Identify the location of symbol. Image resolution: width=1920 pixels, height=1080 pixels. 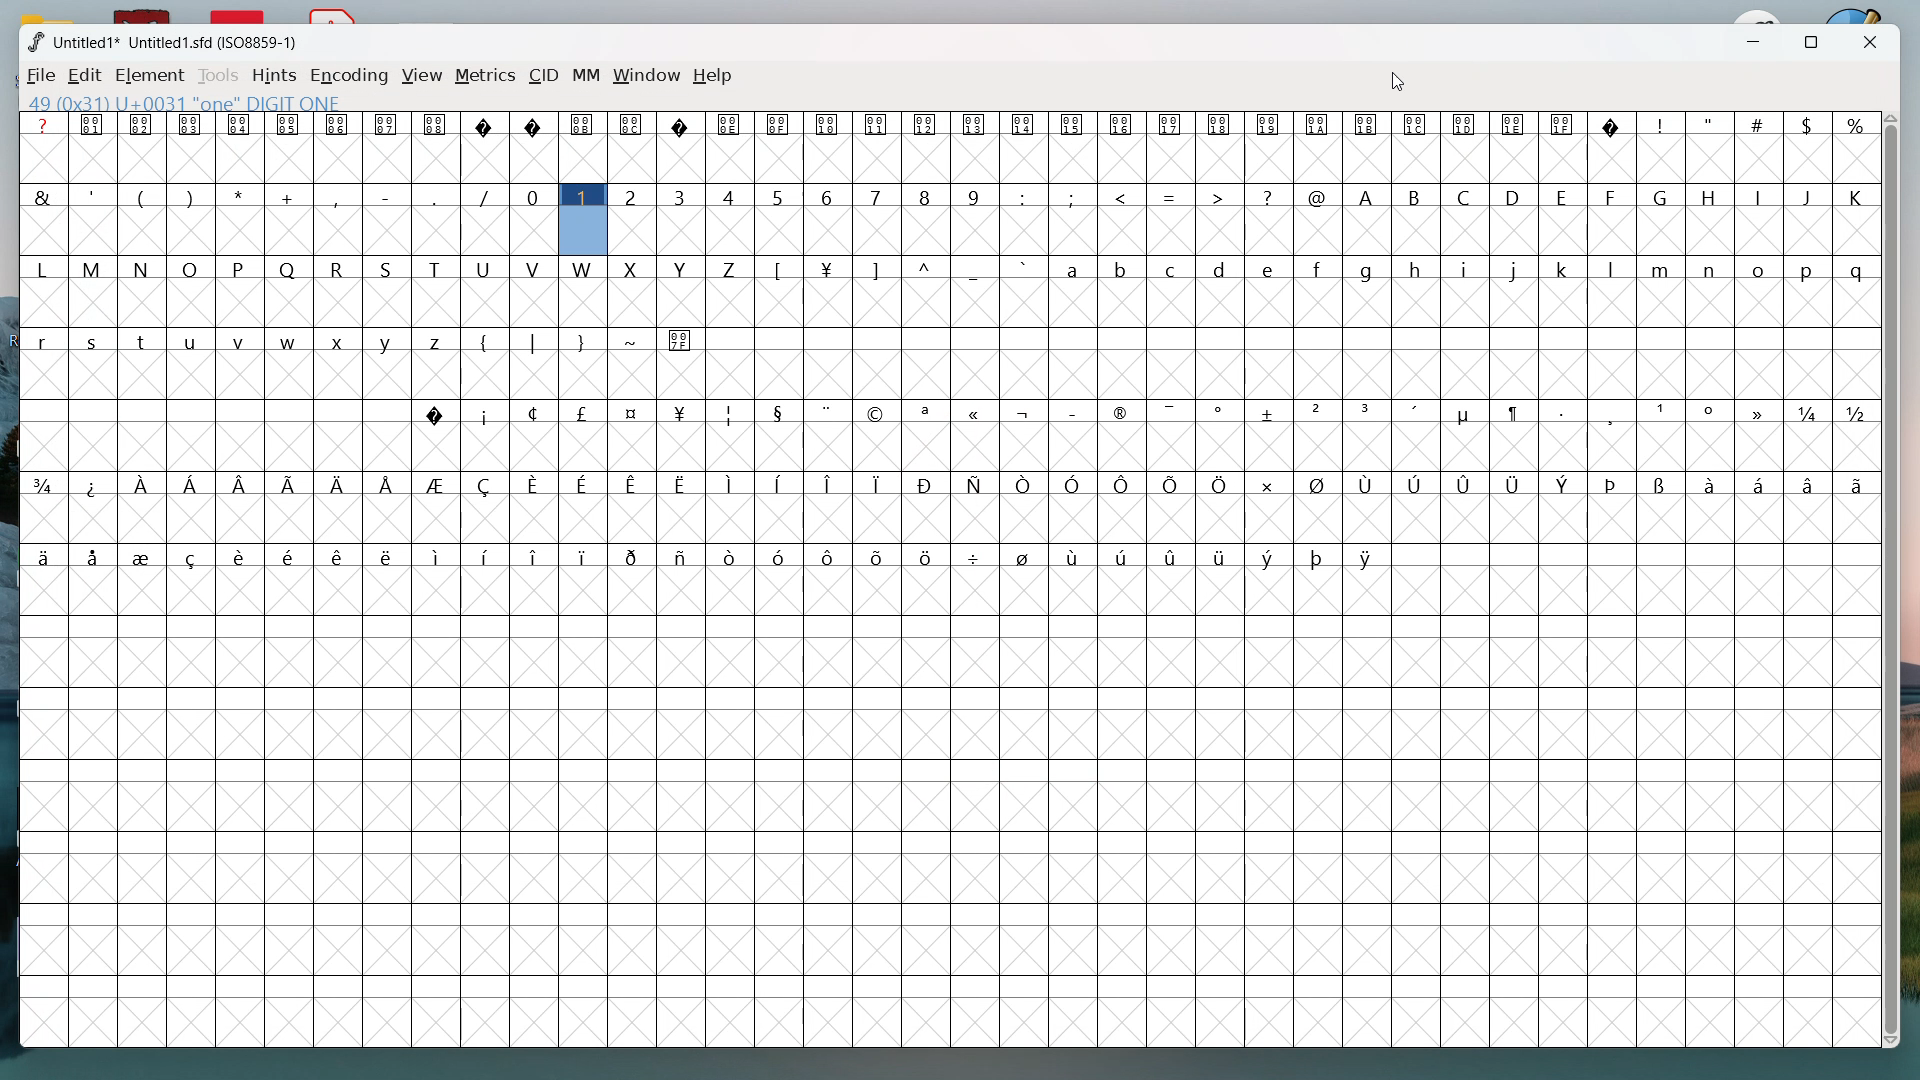
(1464, 413).